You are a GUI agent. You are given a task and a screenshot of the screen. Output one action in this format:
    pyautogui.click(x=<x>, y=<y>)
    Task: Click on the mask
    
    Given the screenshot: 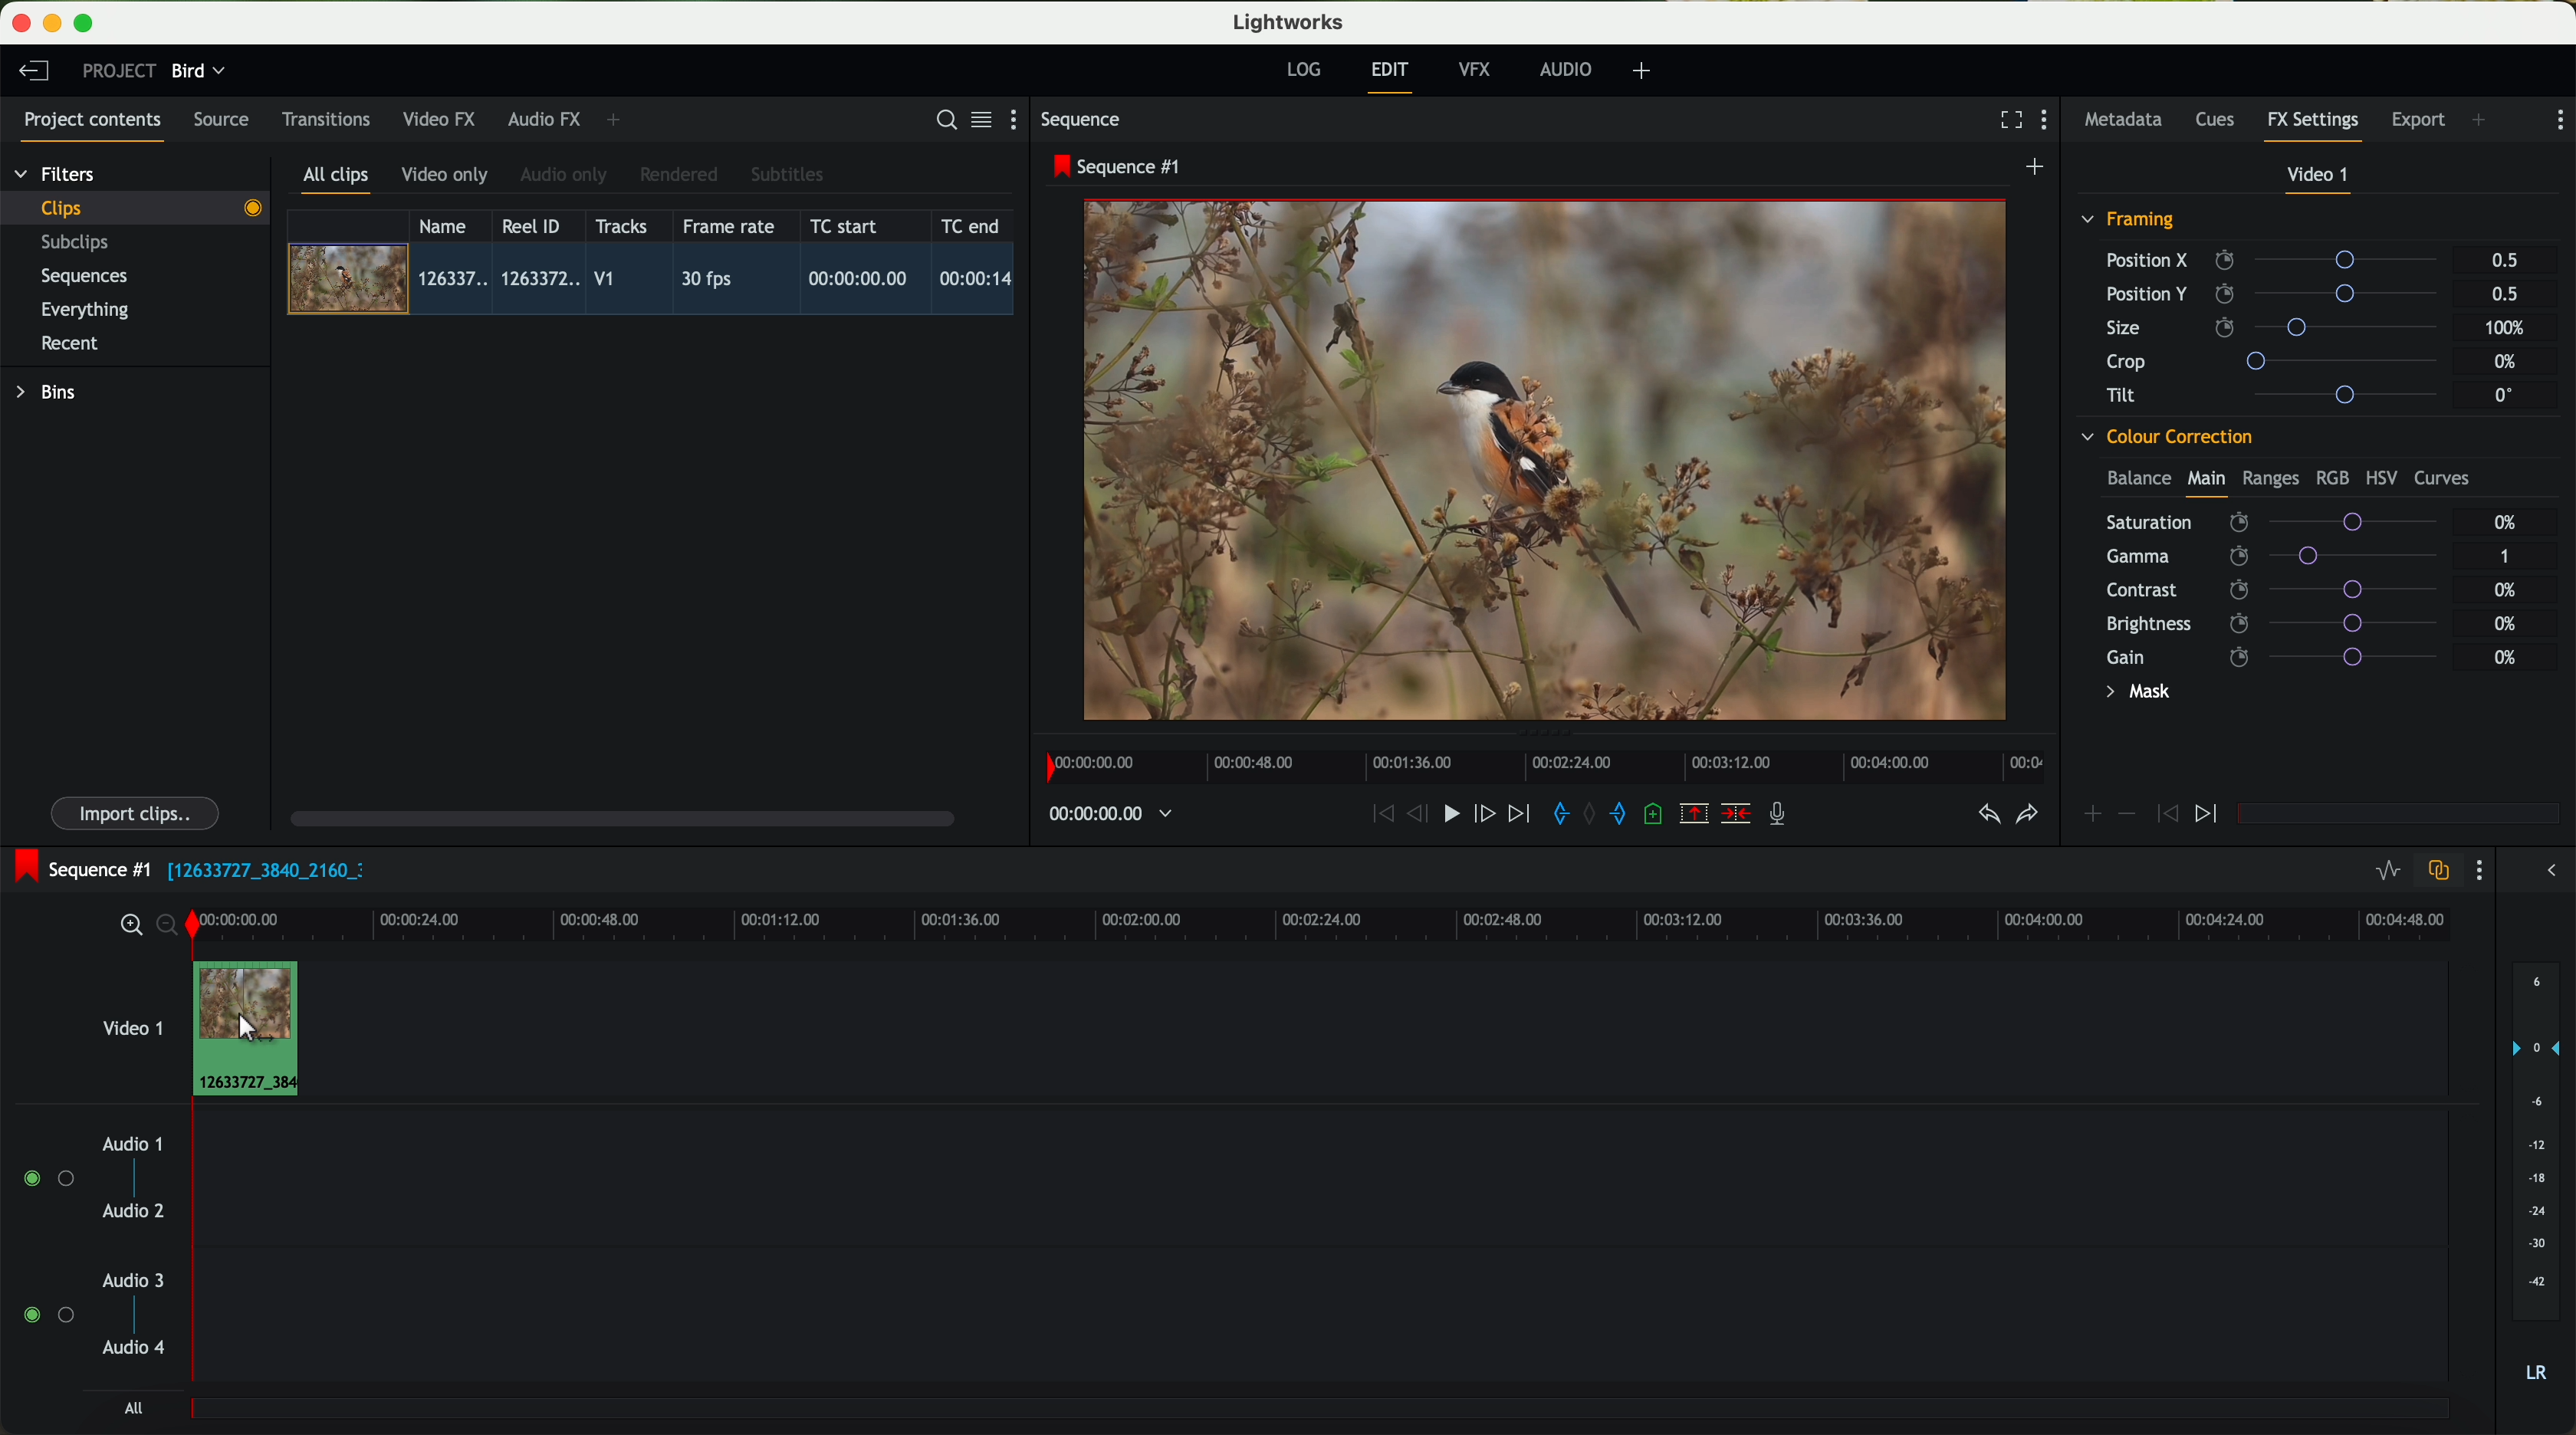 What is the action you would take?
    pyautogui.click(x=2134, y=694)
    